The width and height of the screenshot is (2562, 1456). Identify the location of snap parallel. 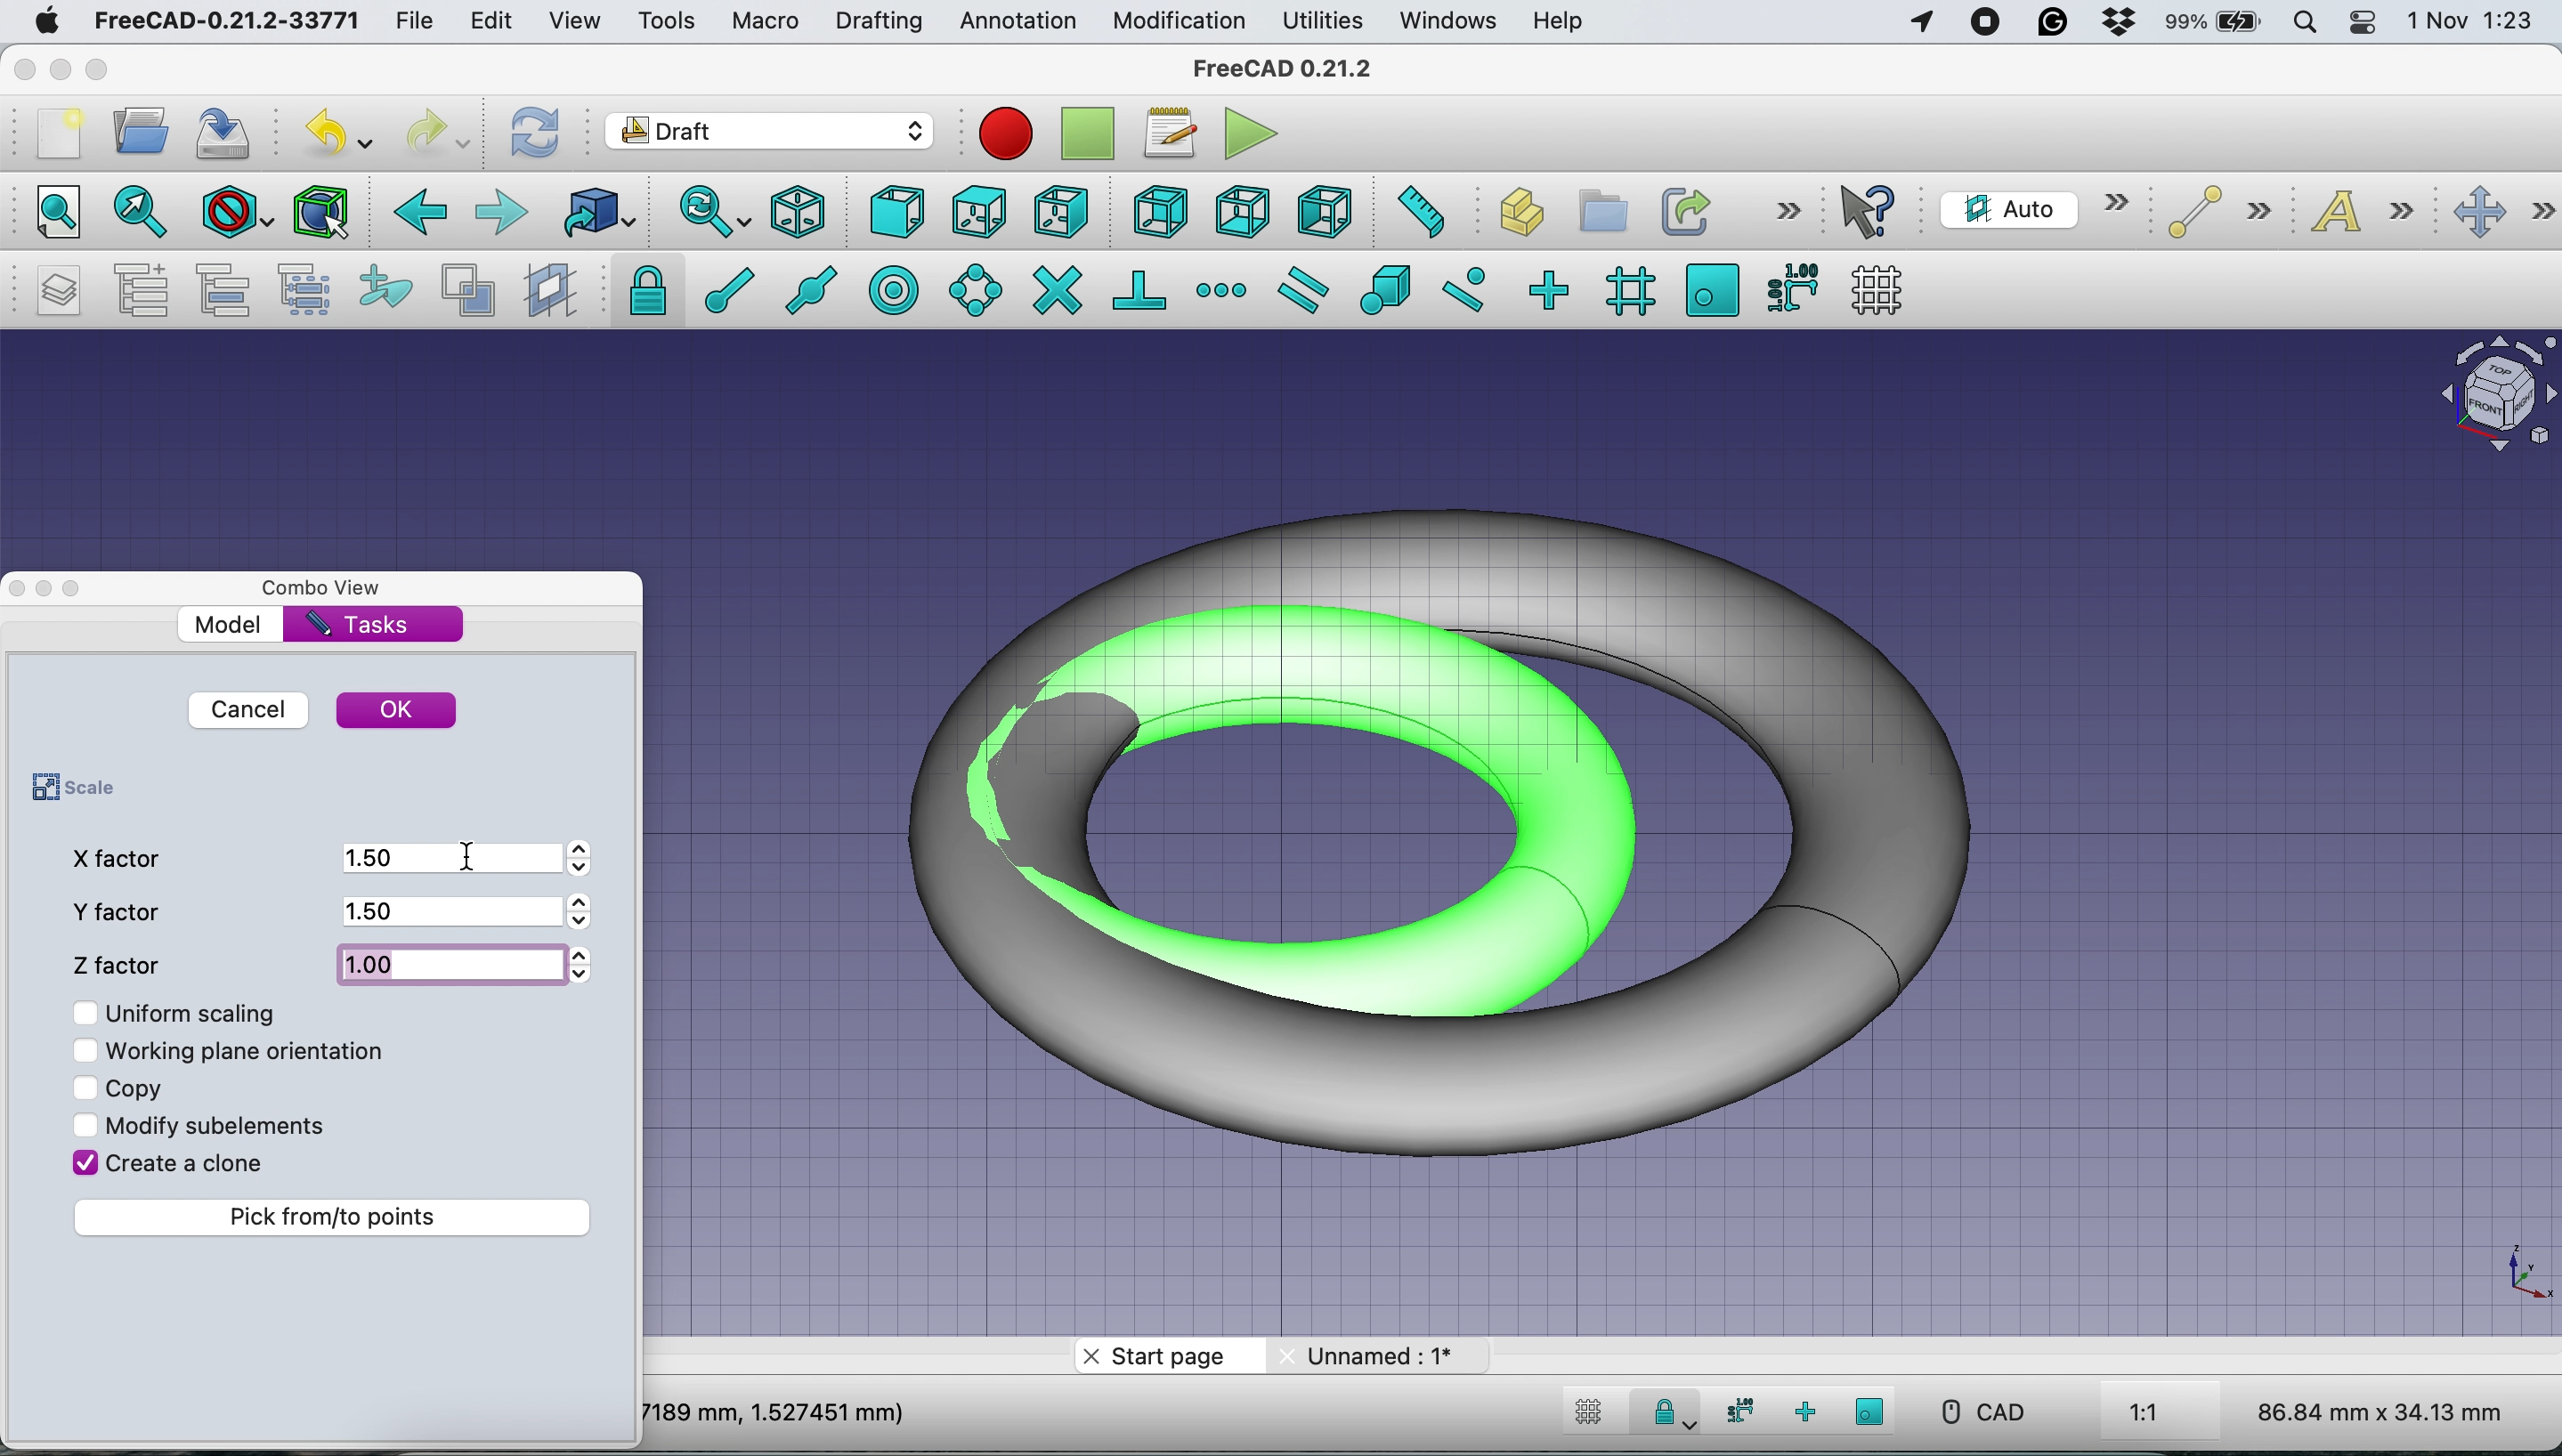
(1309, 289).